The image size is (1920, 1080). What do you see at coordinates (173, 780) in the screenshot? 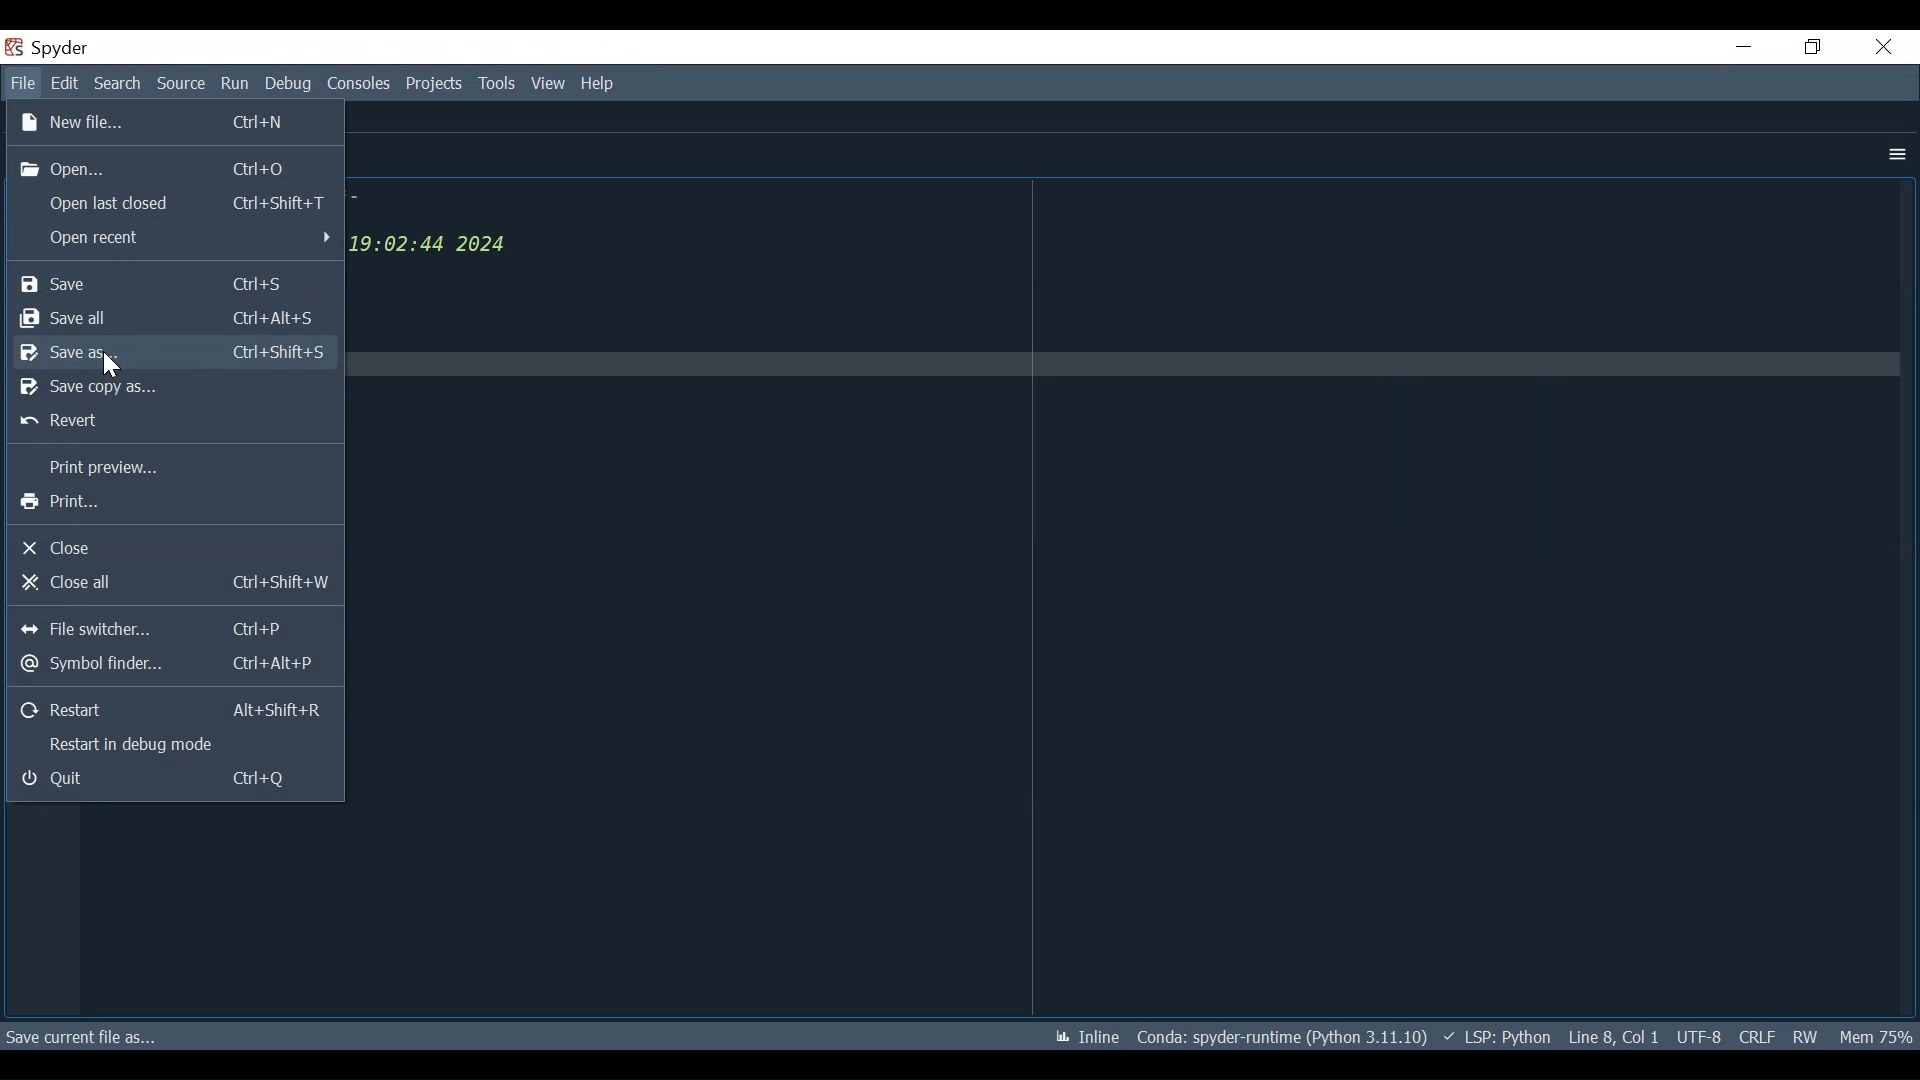
I see `Quit` at bounding box center [173, 780].